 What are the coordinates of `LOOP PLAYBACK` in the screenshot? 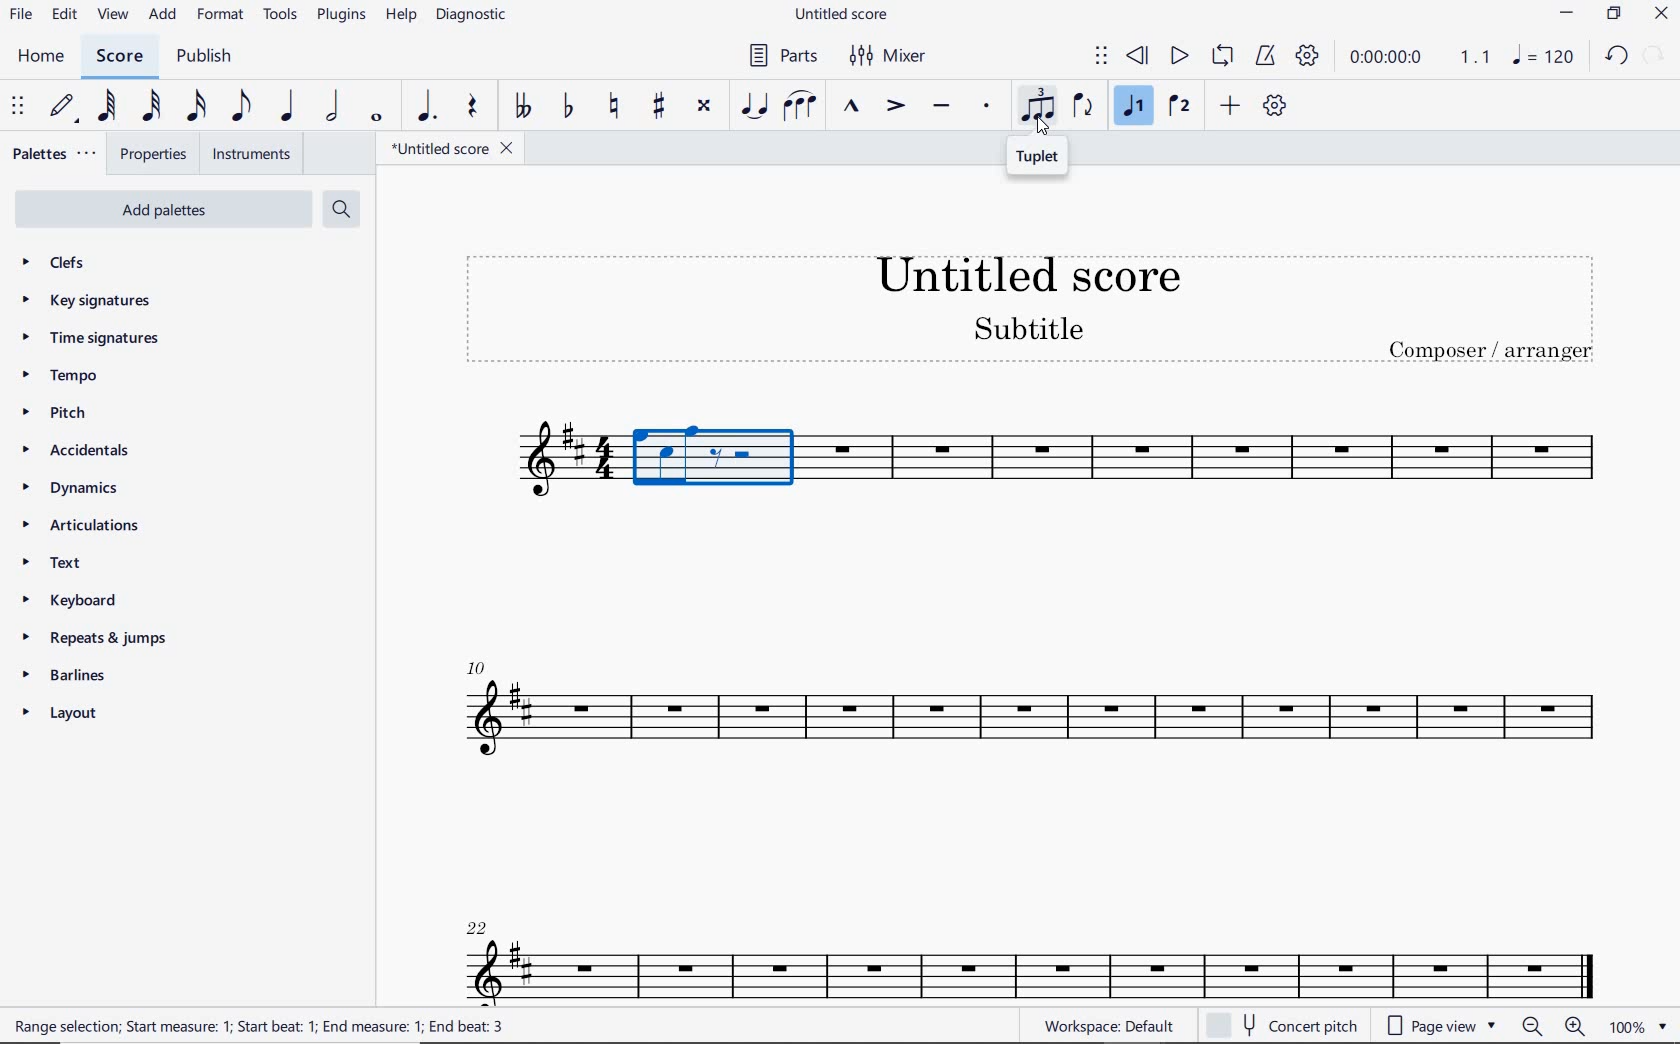 It's located at (1226, 57).